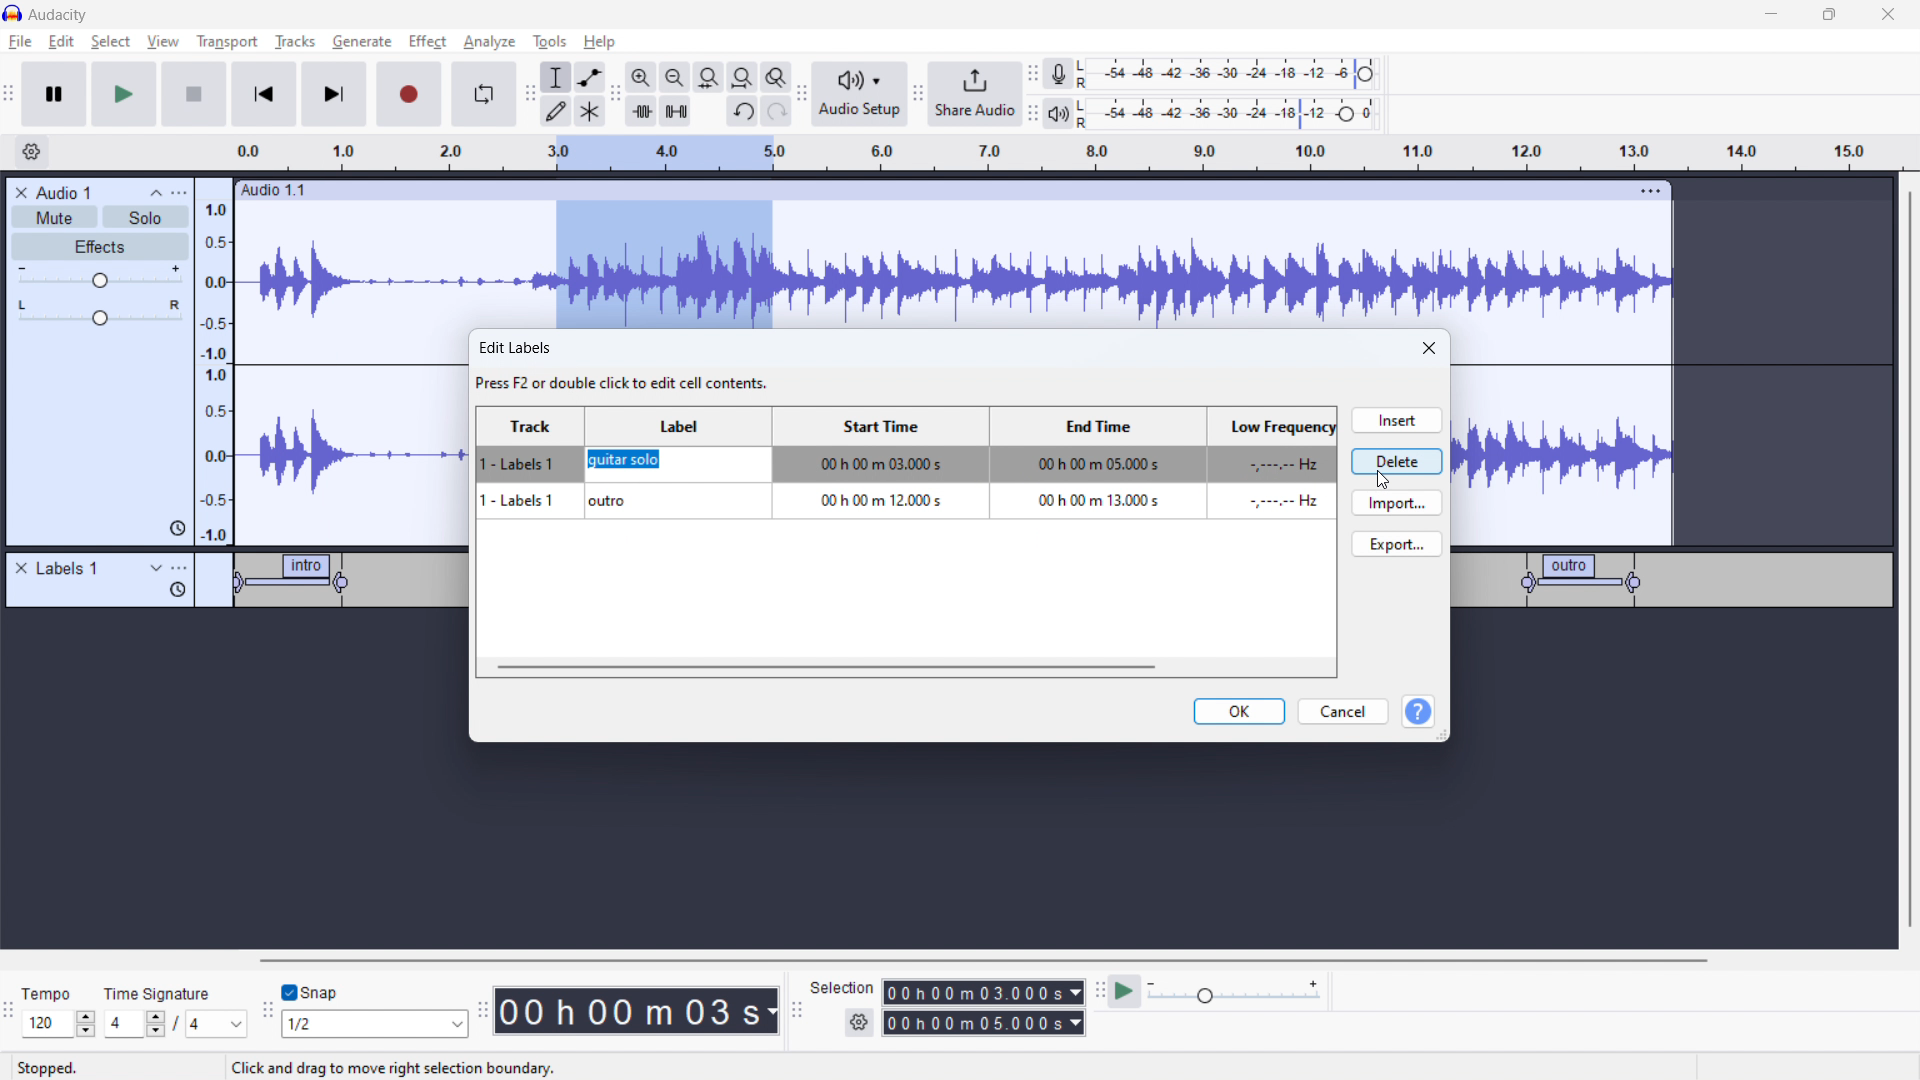  What do you see at coordinates (1770, 15) in the screenshot?
I see `minimize` at bounding box center [1770, 15].